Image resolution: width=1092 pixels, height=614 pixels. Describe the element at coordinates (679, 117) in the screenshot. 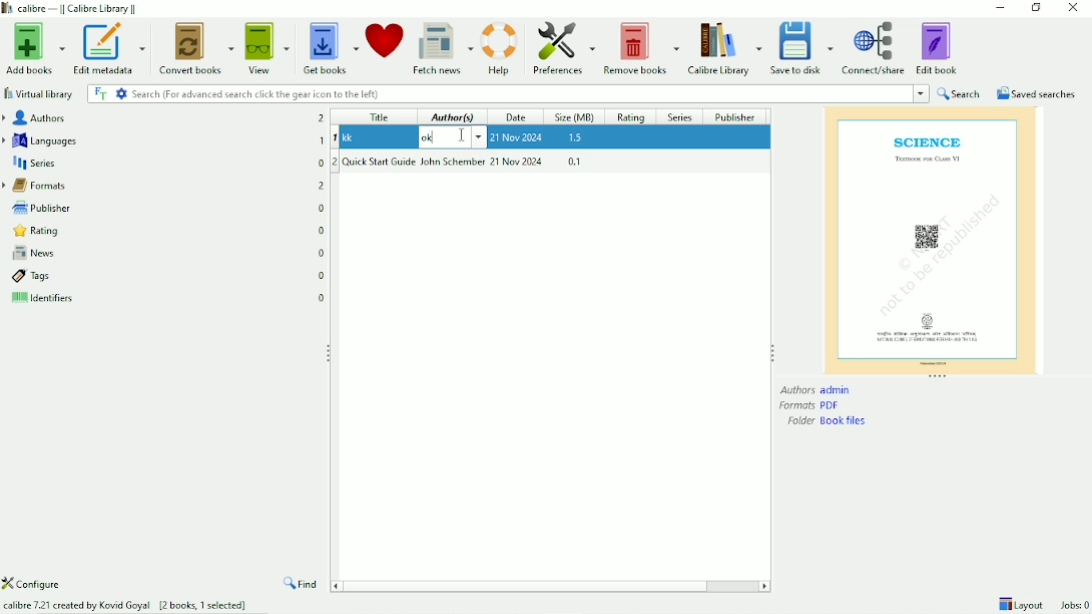

I see `Series` at that location.